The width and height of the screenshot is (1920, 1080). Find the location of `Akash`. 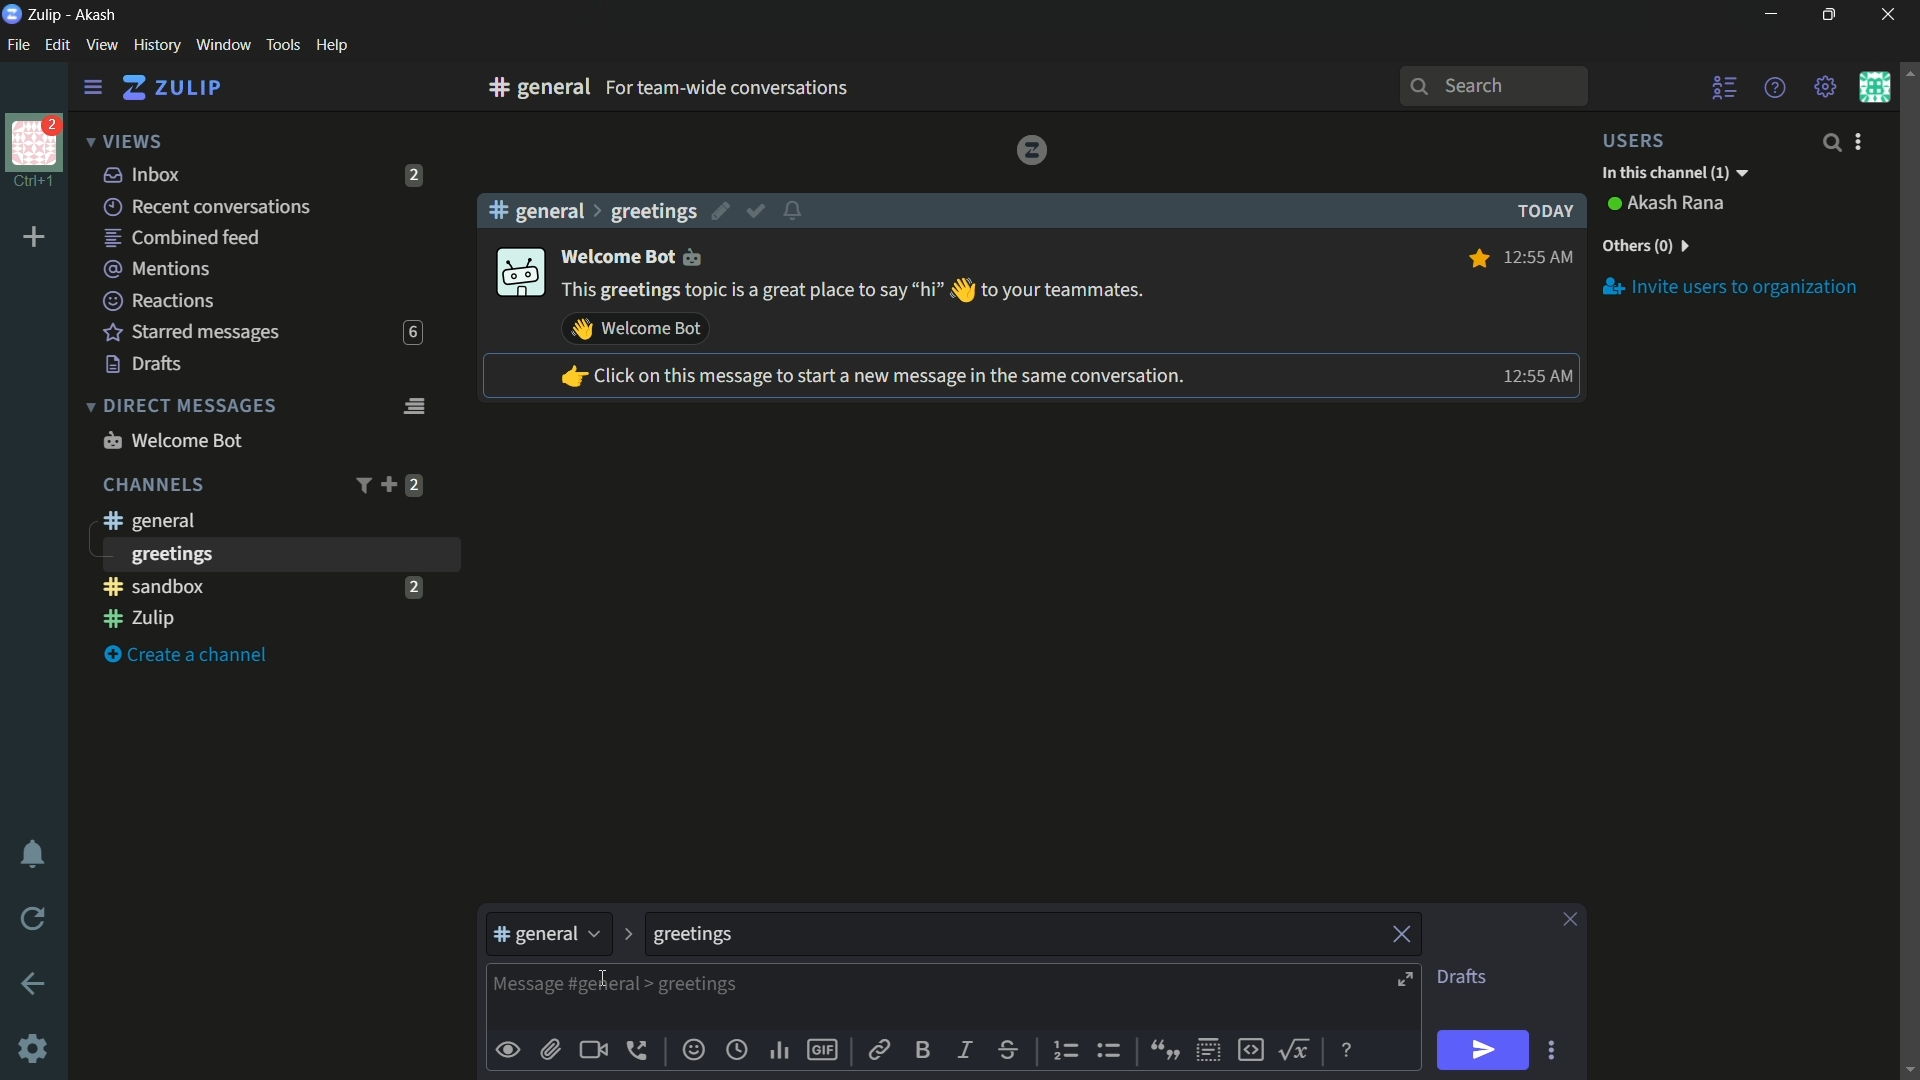

Akash is located at coordinates (97, 16).